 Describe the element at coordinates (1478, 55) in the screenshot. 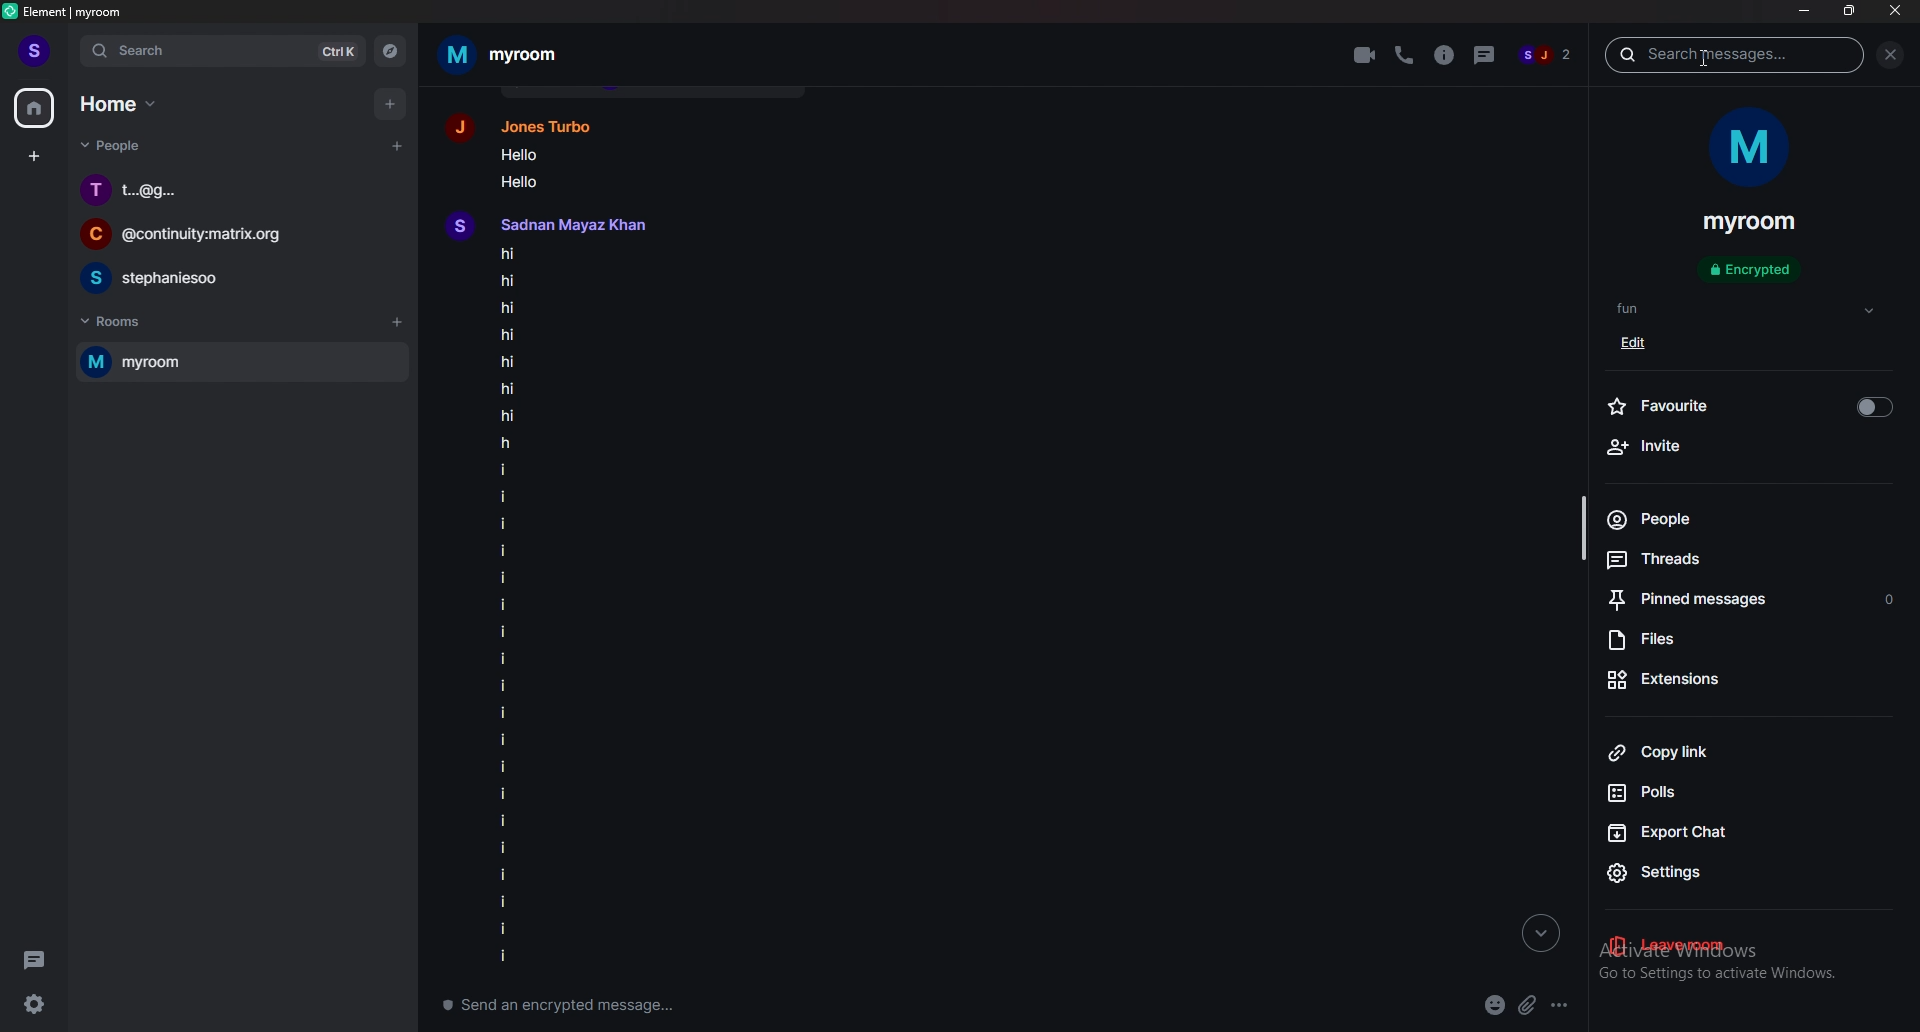

I see `threads` at that location.